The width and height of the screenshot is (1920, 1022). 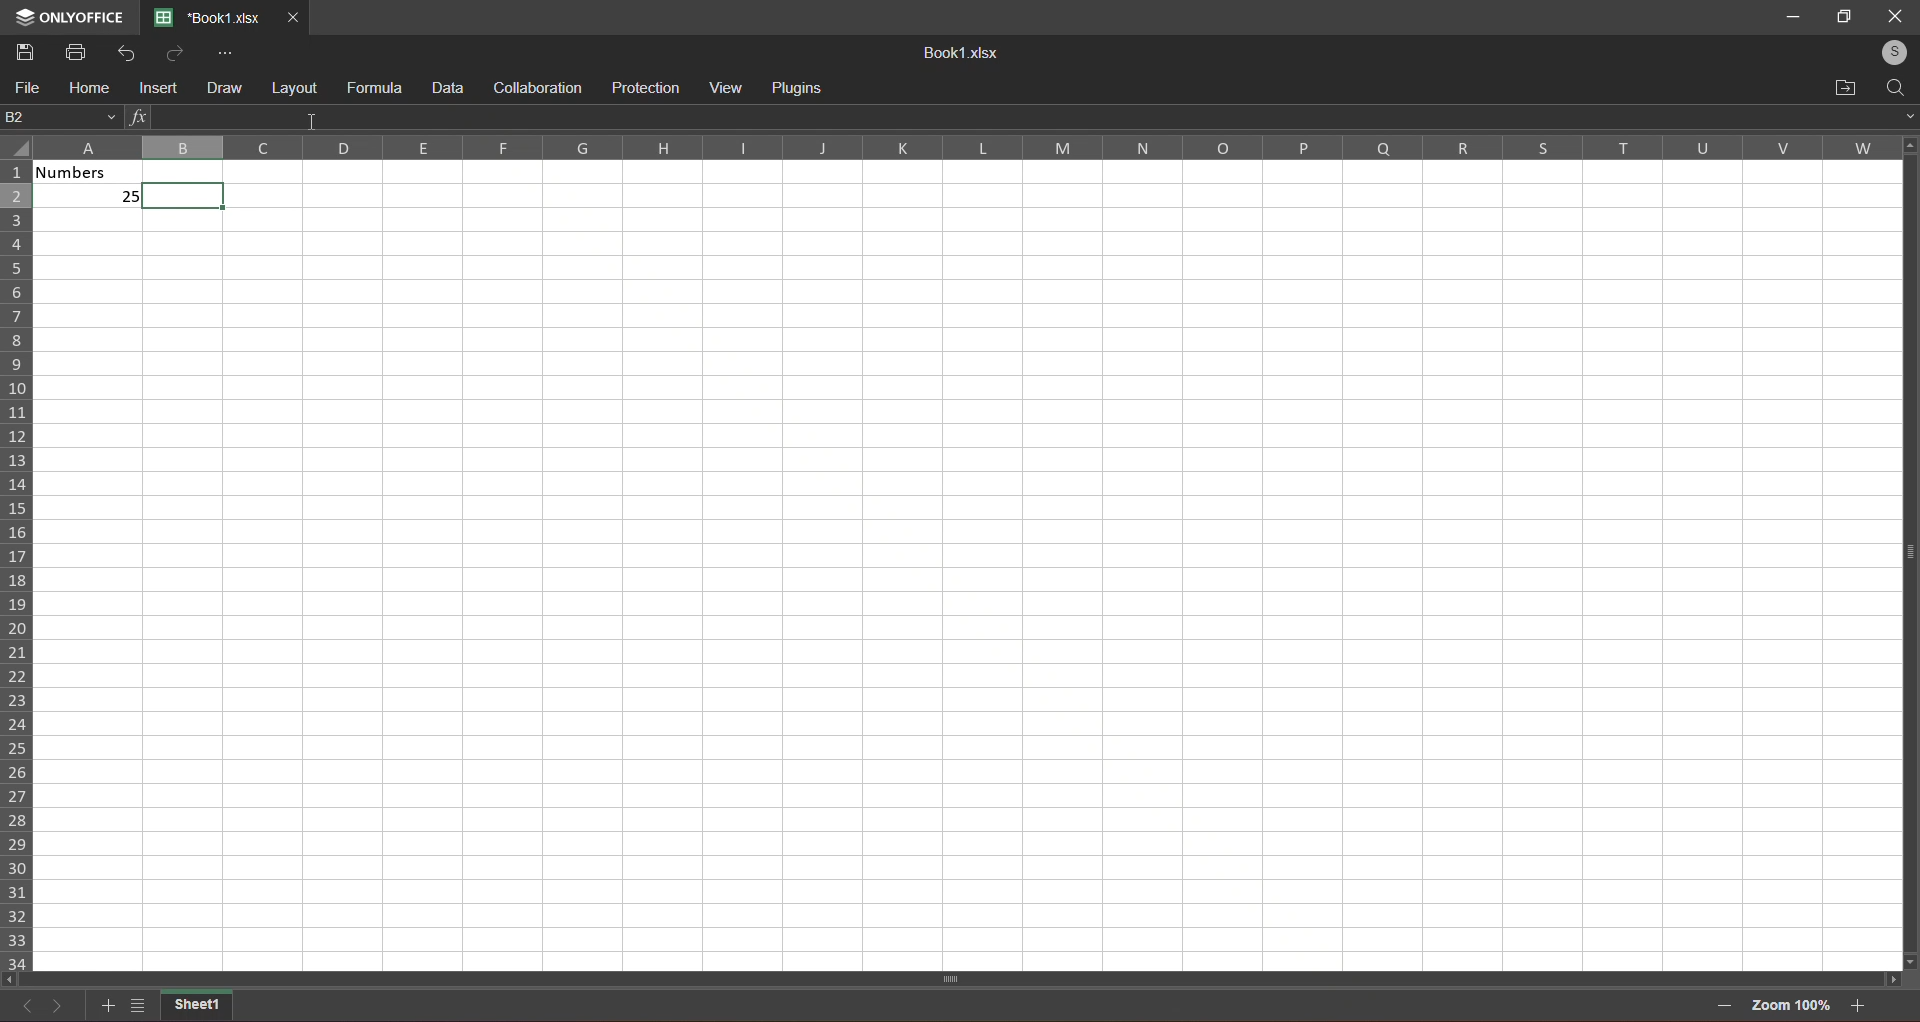 What do you see at coordinates (314, 119) in the screenshot?
I see `cursor` at bounding box center [314, 119].